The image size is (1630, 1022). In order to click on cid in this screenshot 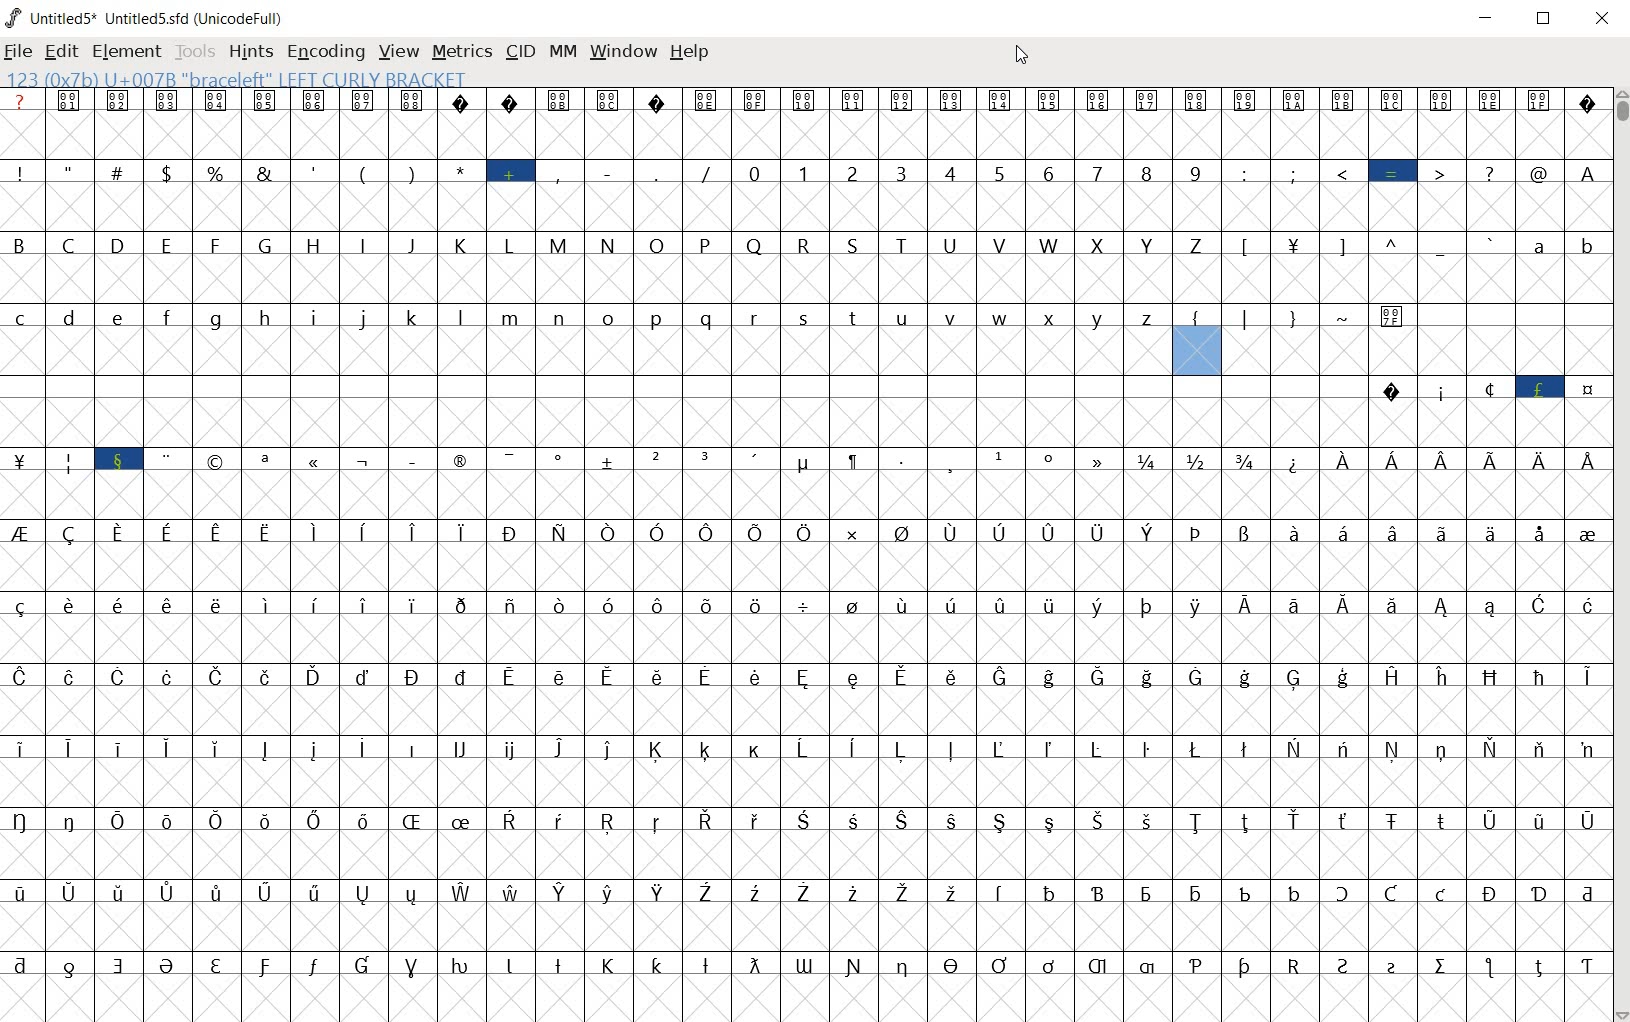, I will do `click(519, 51)`.